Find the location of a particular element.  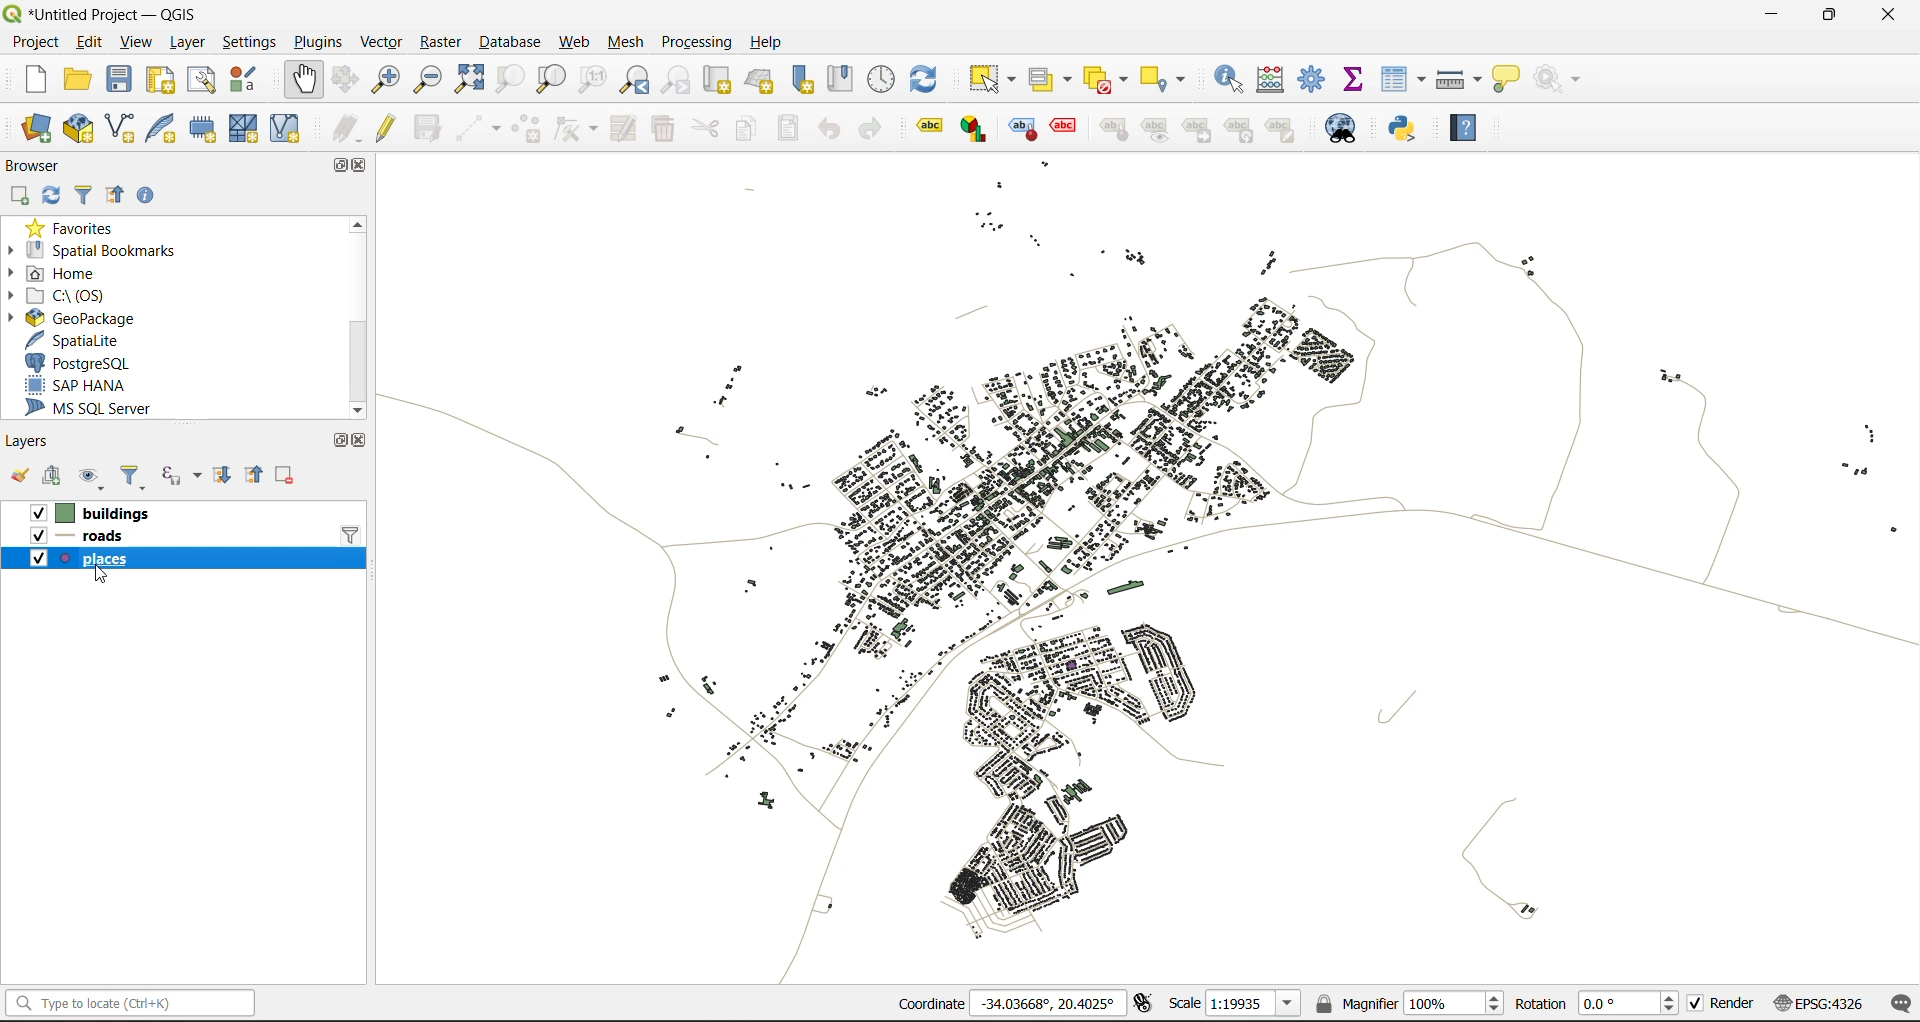

spatial bookmarks is located at coordinates (94, 254).